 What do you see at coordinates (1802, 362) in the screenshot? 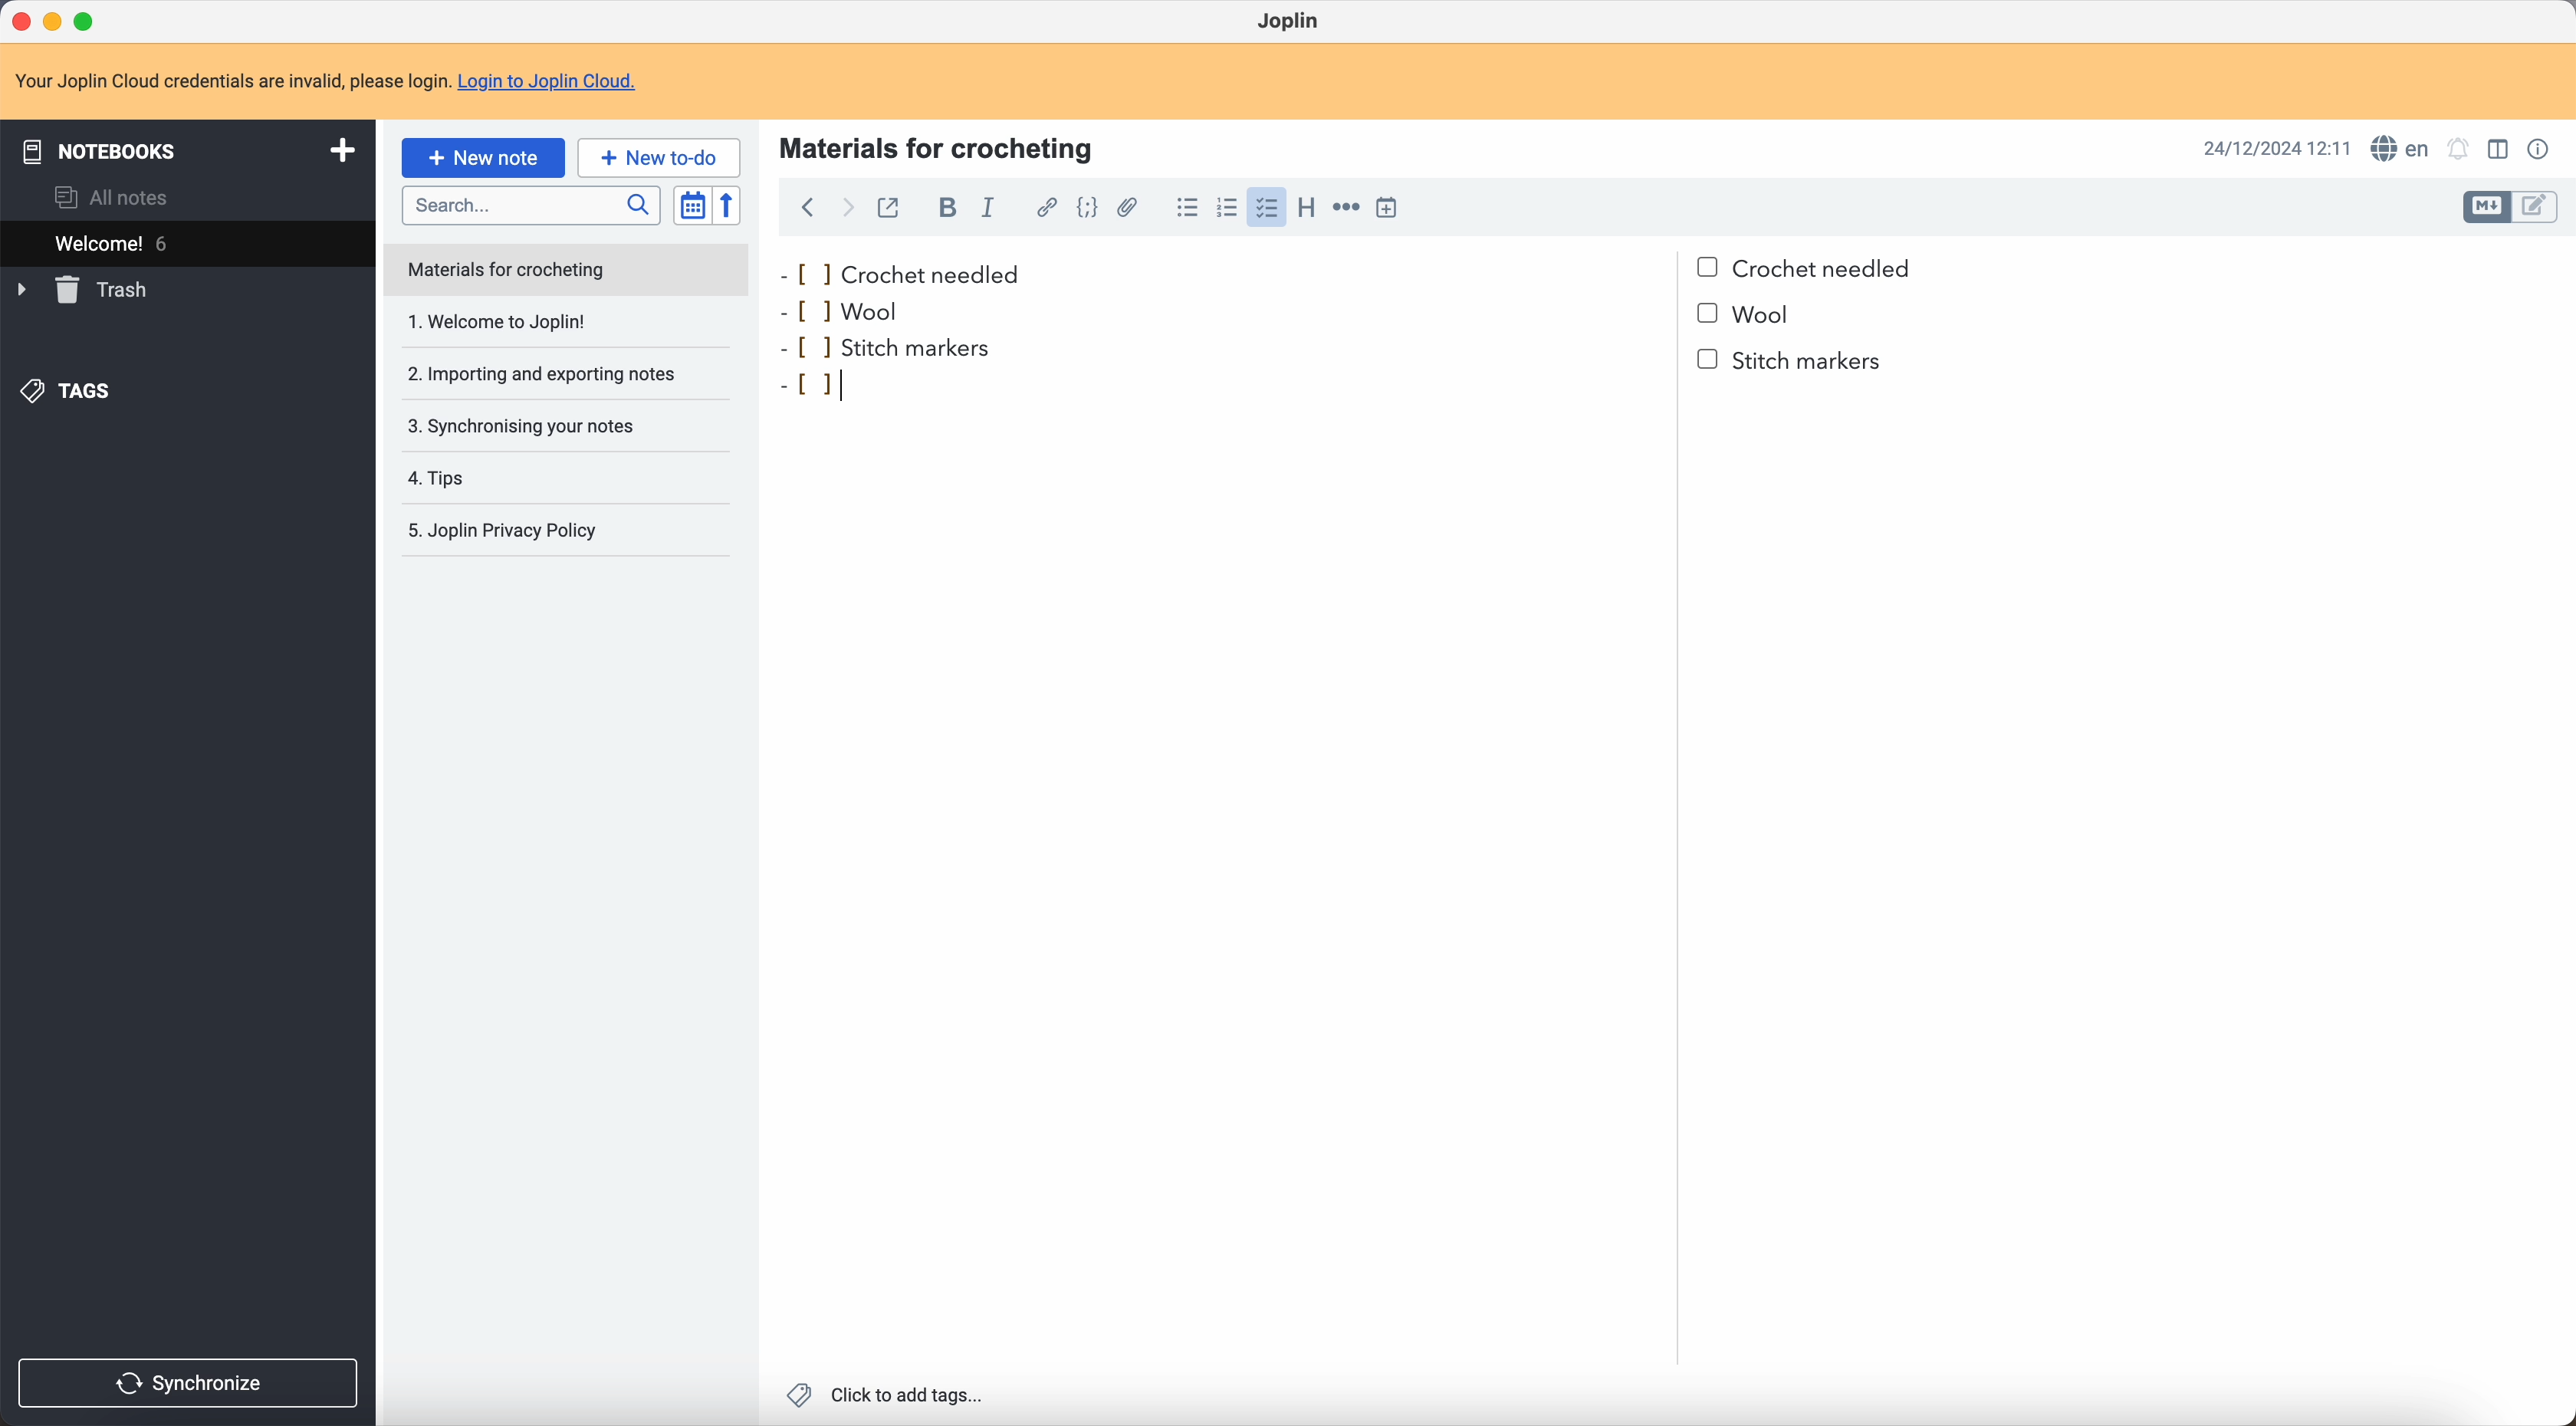
I see `stitch markers` at bounding box center [1802, 362].